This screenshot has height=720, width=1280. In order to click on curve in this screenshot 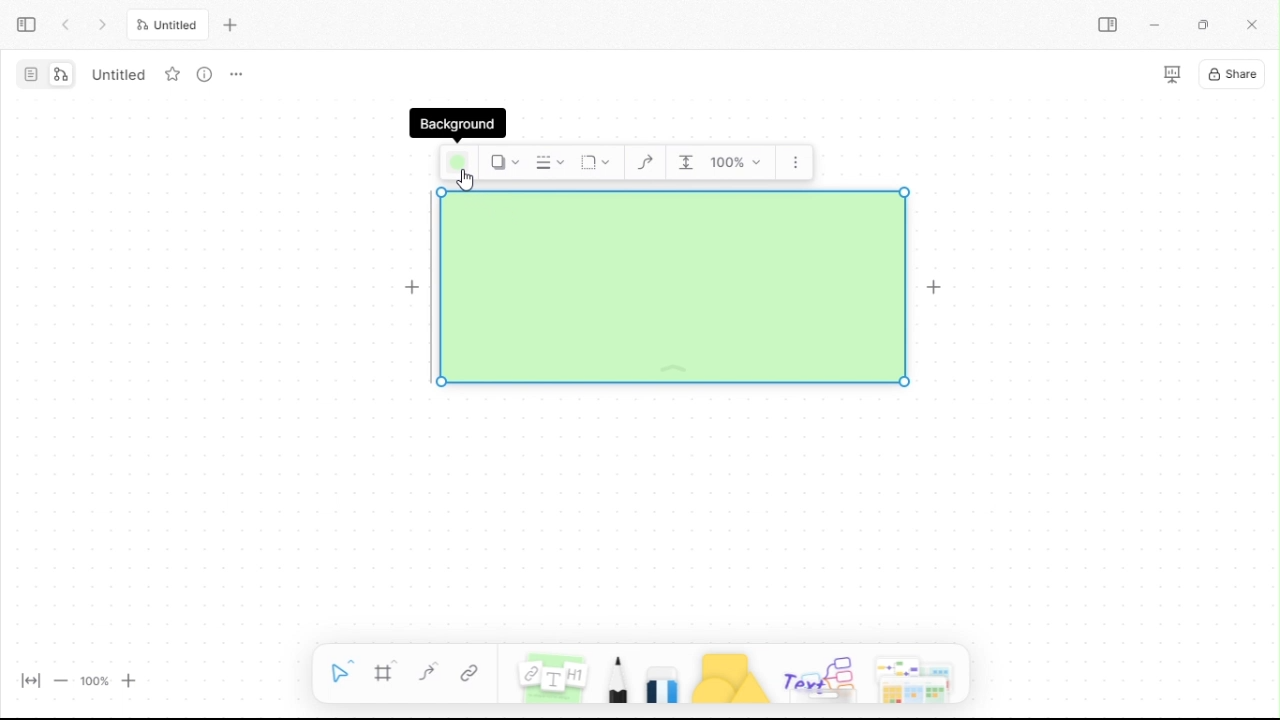, I will do `click(427, 675)`.